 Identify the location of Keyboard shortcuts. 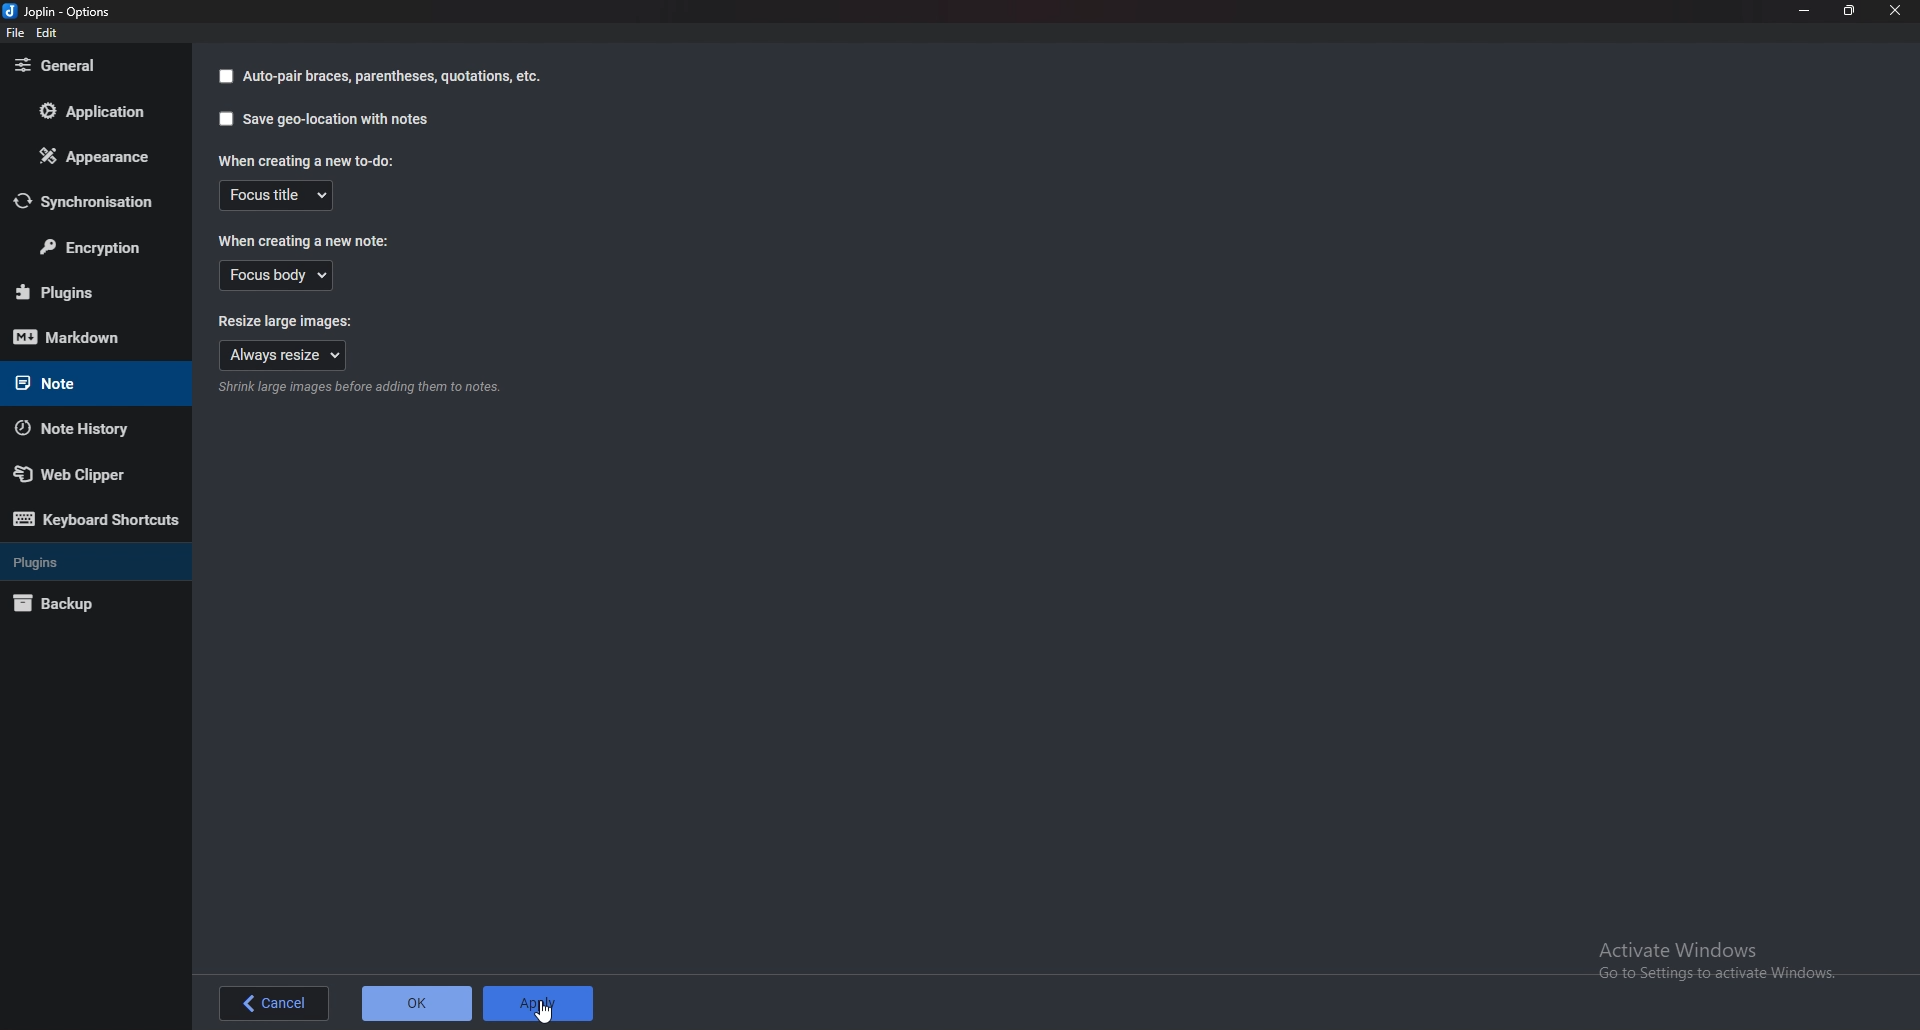
(97, 519).